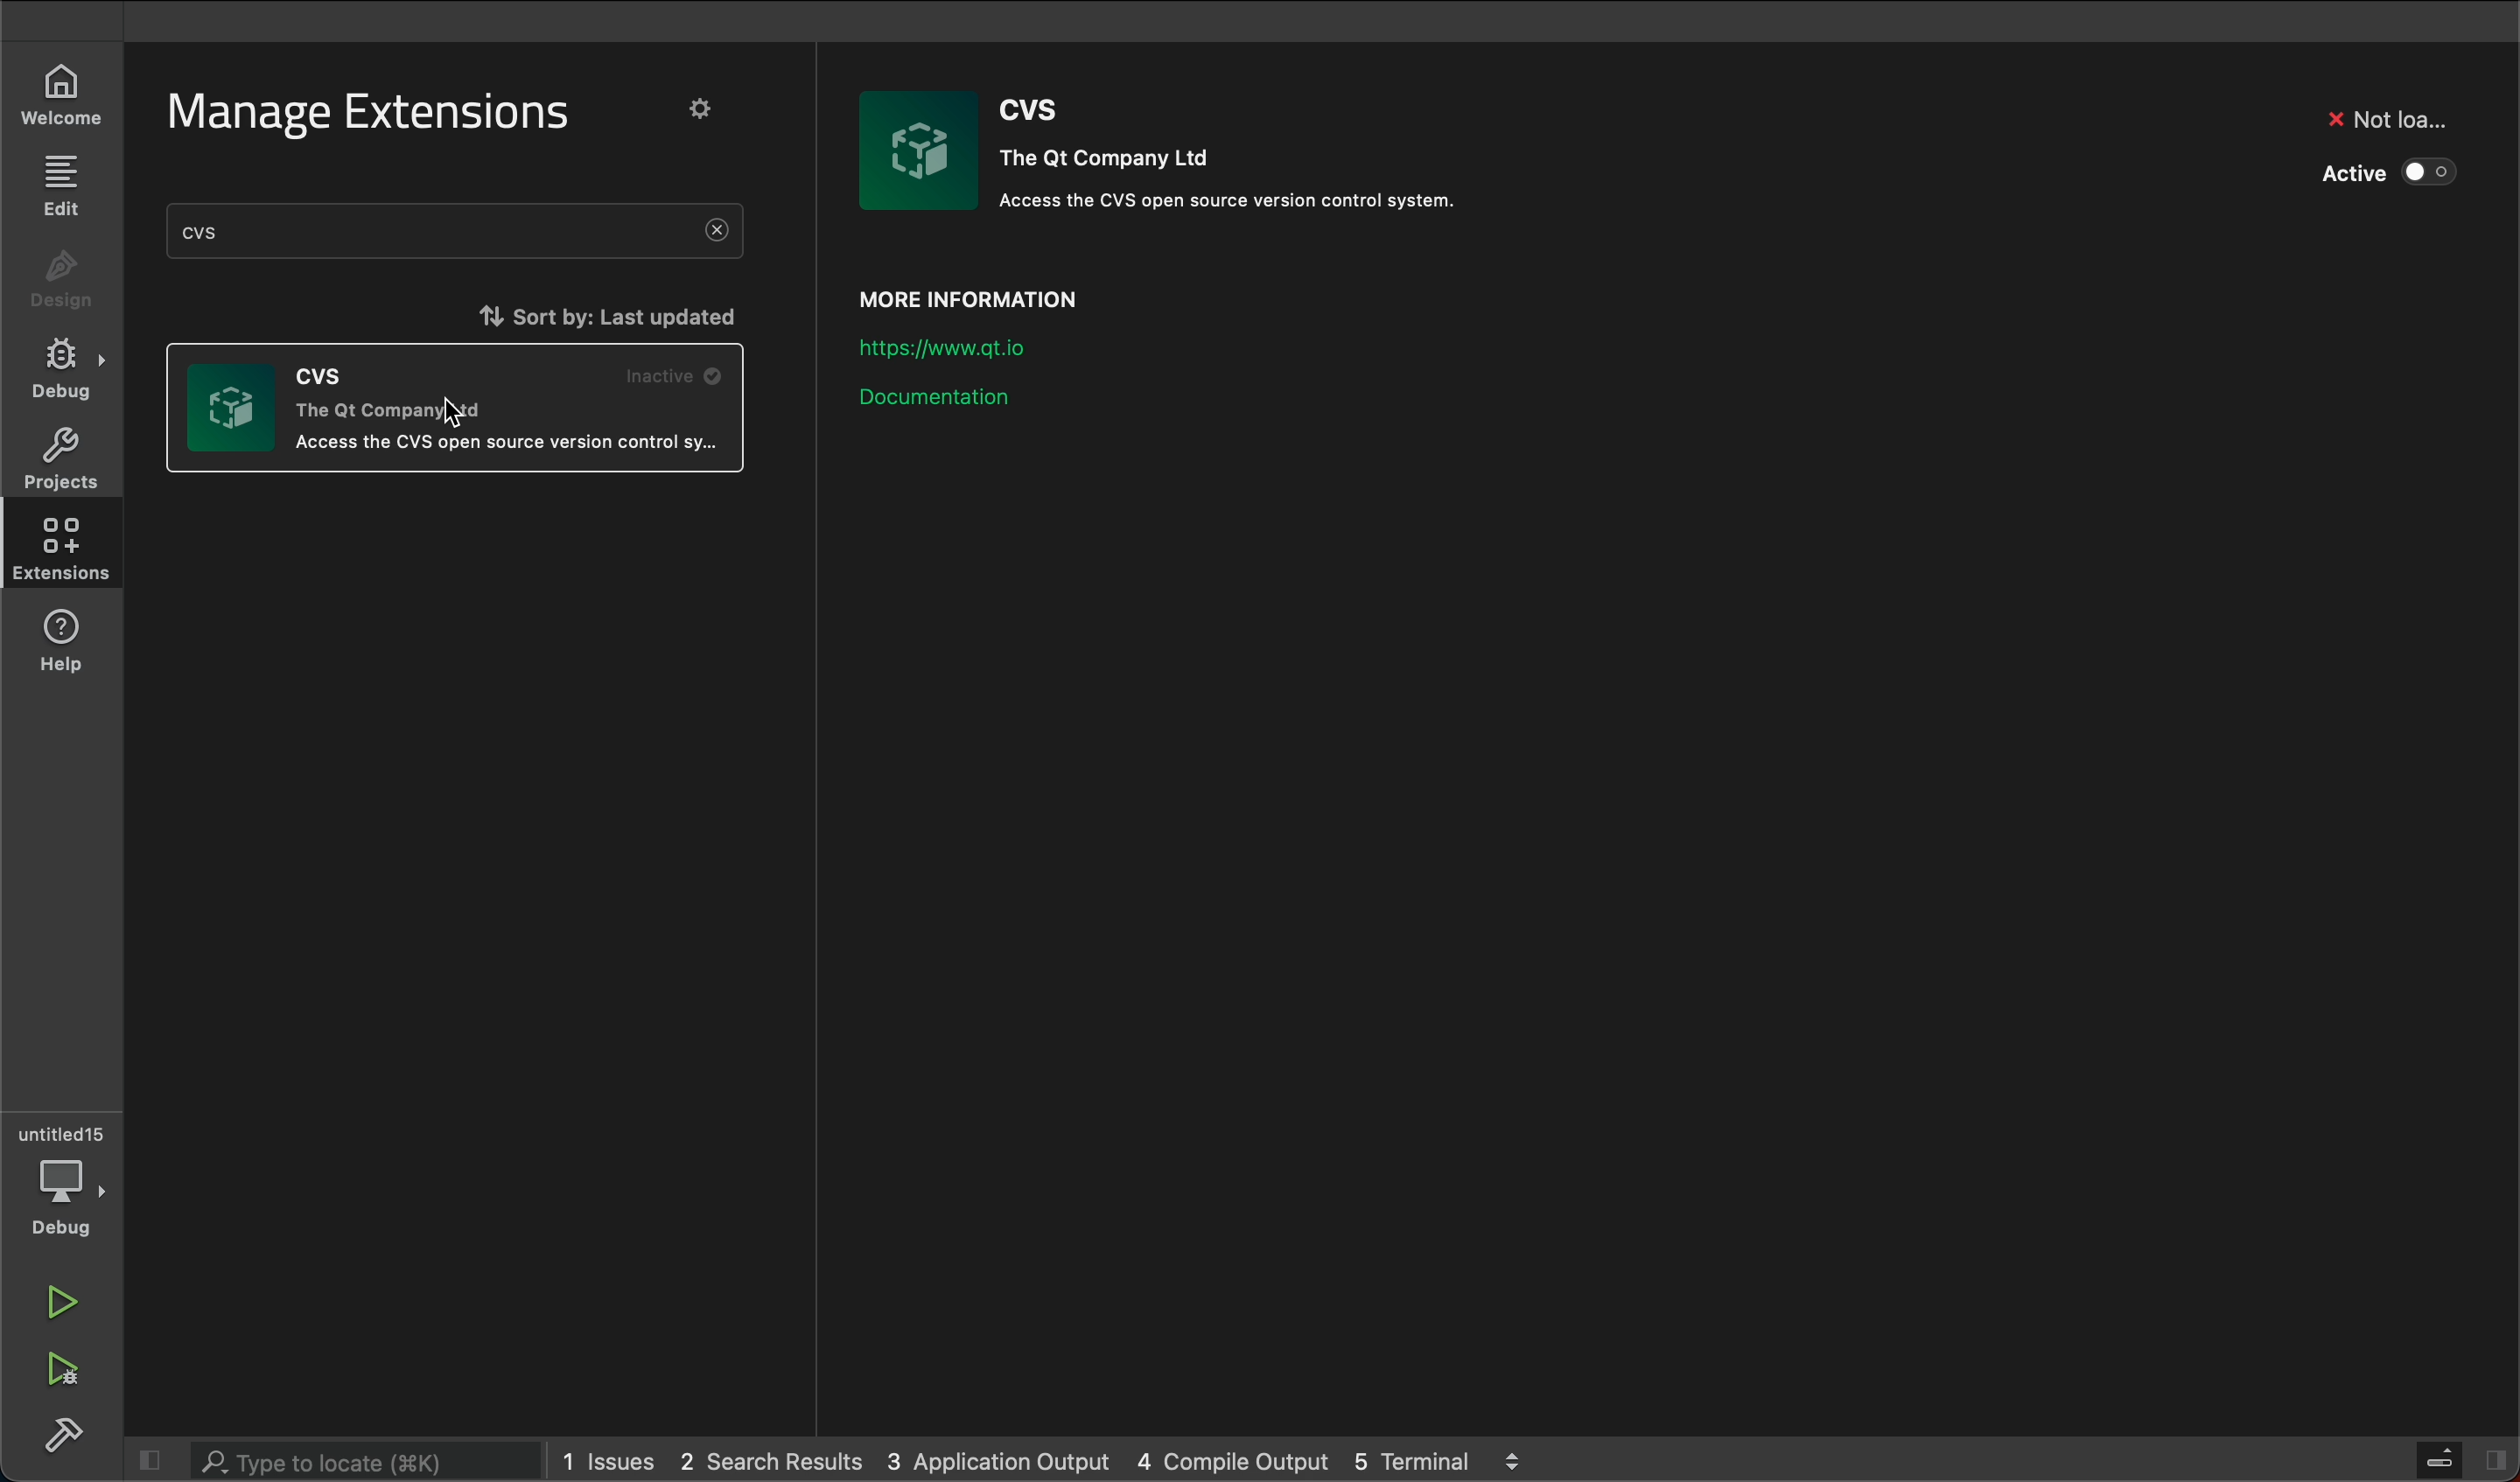 This screenshot has width=2520, height=1482. Describe the element at coordinates (1042, 114) in the screenshot. I see `name` at that location.